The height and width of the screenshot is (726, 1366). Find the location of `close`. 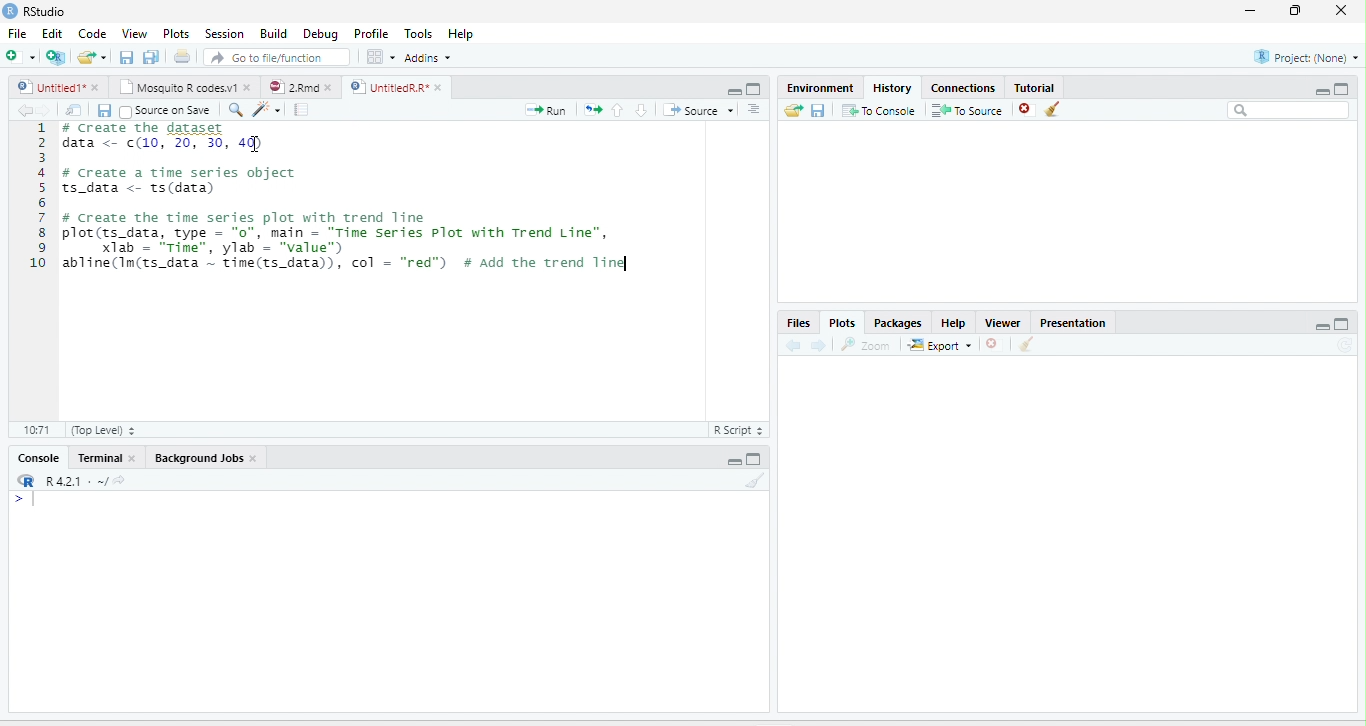

close is located at coordinates (438, 87).